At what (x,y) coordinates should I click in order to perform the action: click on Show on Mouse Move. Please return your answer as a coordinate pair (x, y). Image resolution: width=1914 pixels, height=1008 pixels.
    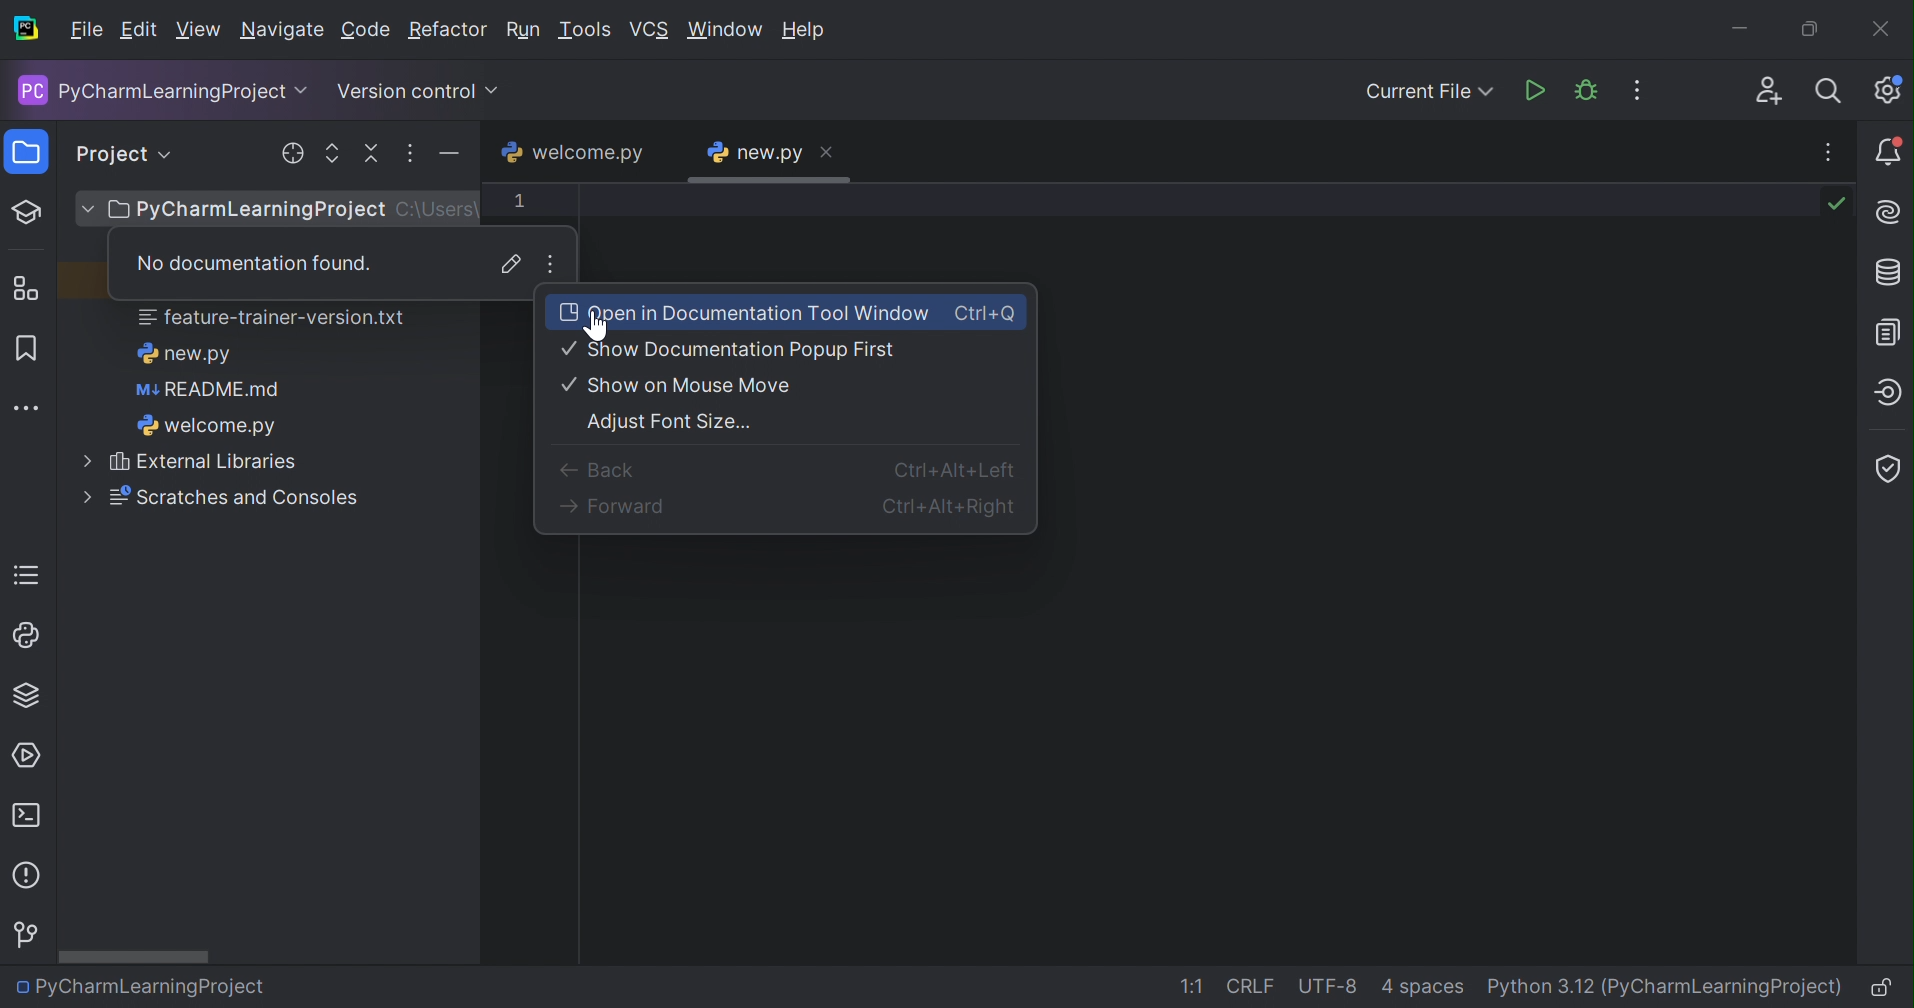
    Looking at the image, I should click on (672, 386).